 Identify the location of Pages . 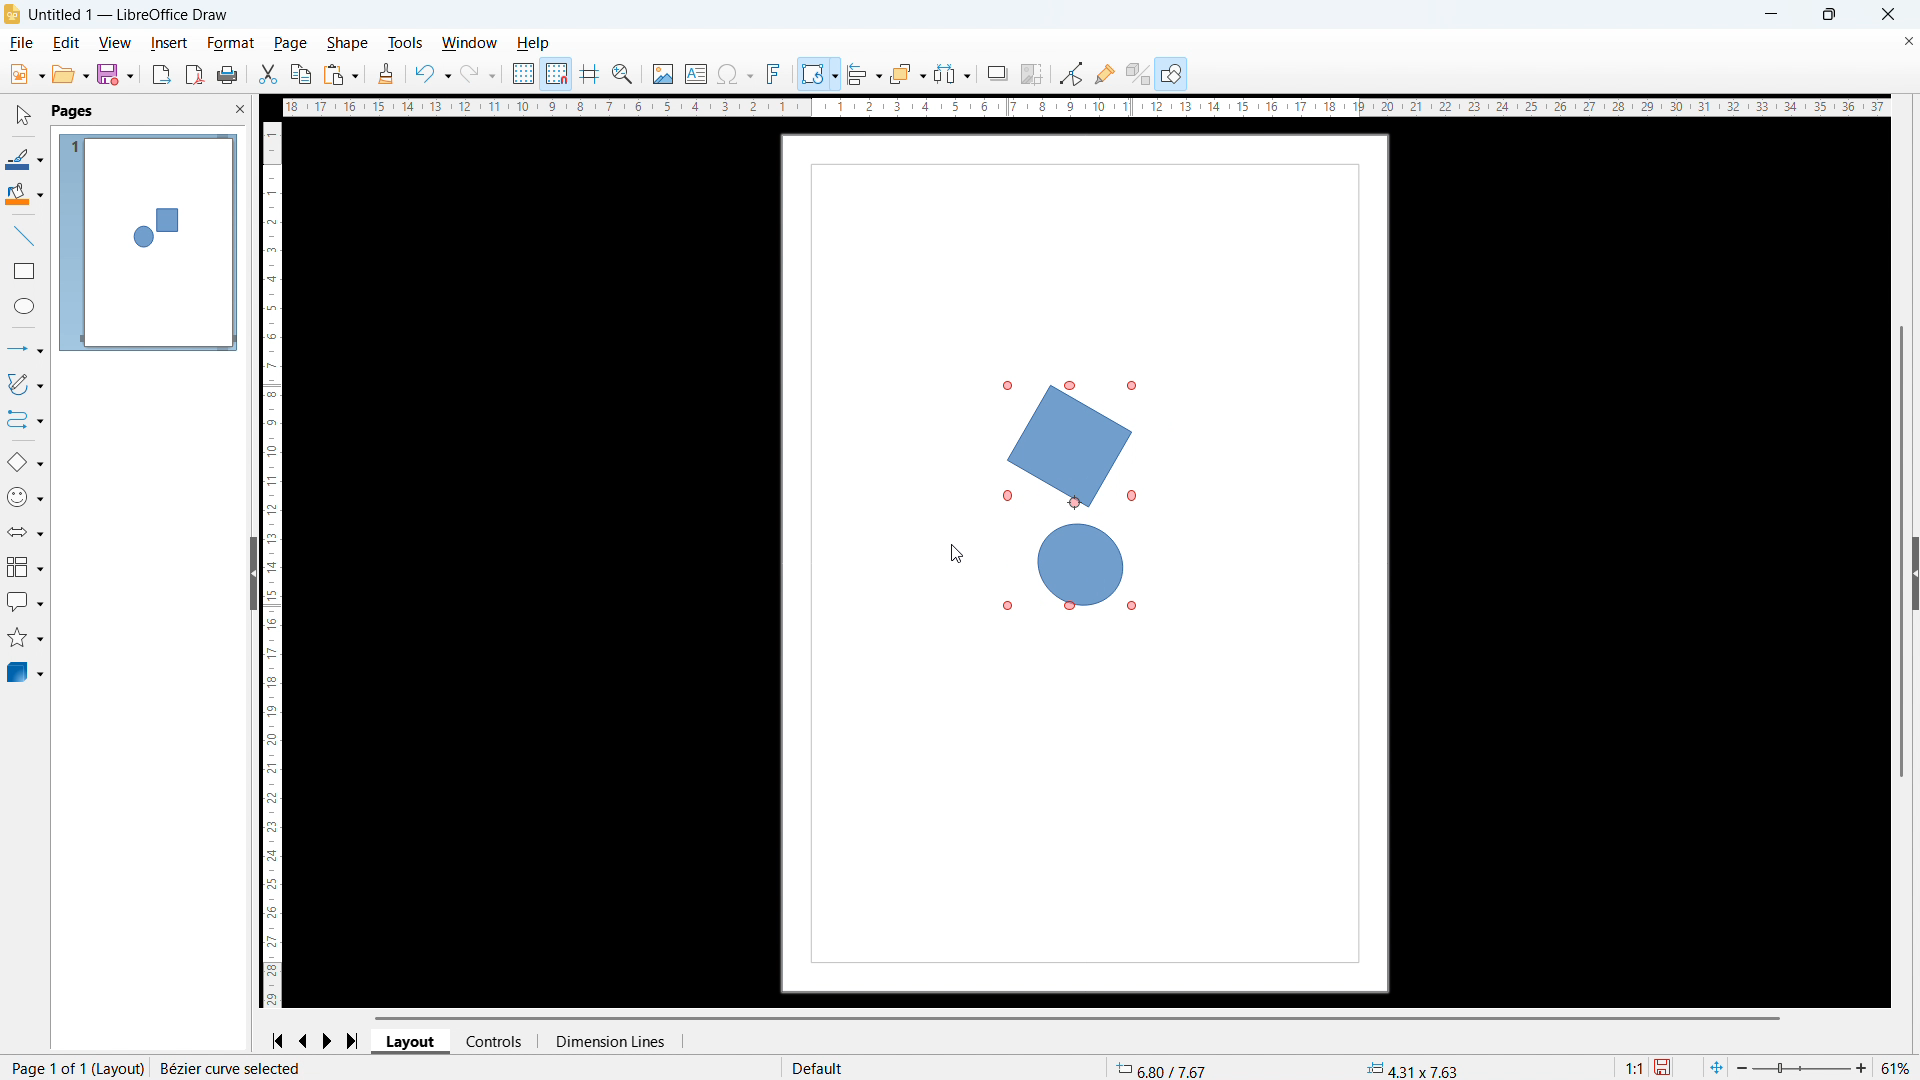
(74, 112).